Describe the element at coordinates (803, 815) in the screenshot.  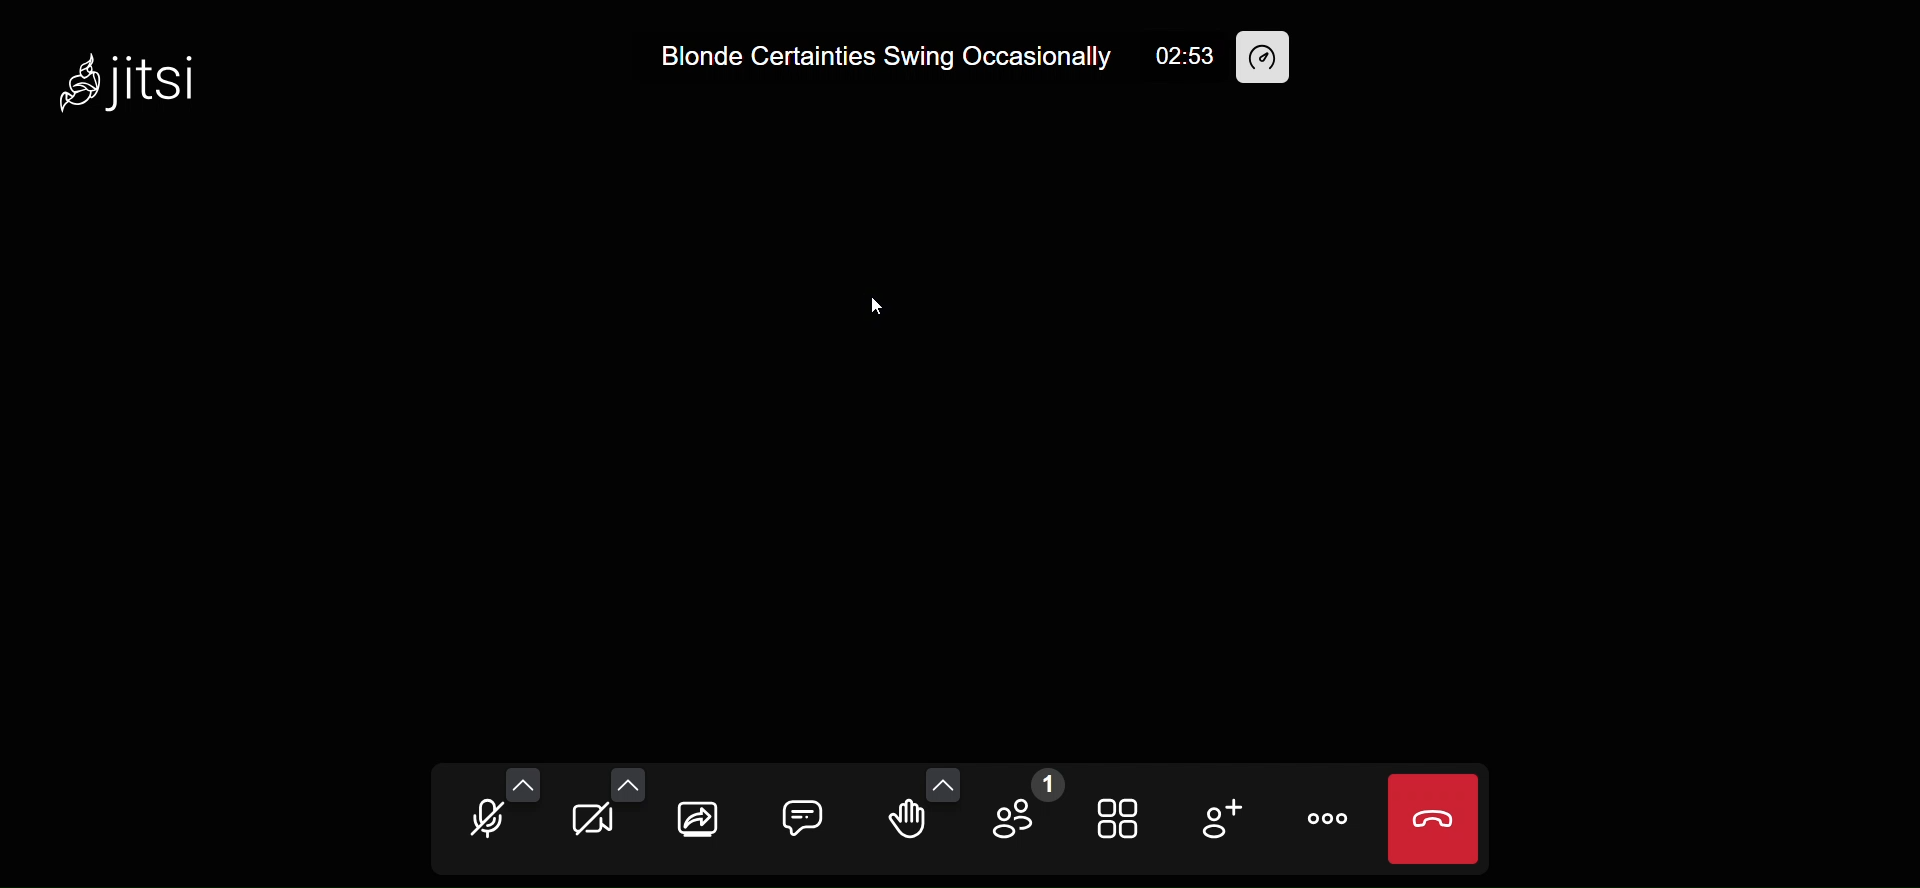
I see `chat` at that location.